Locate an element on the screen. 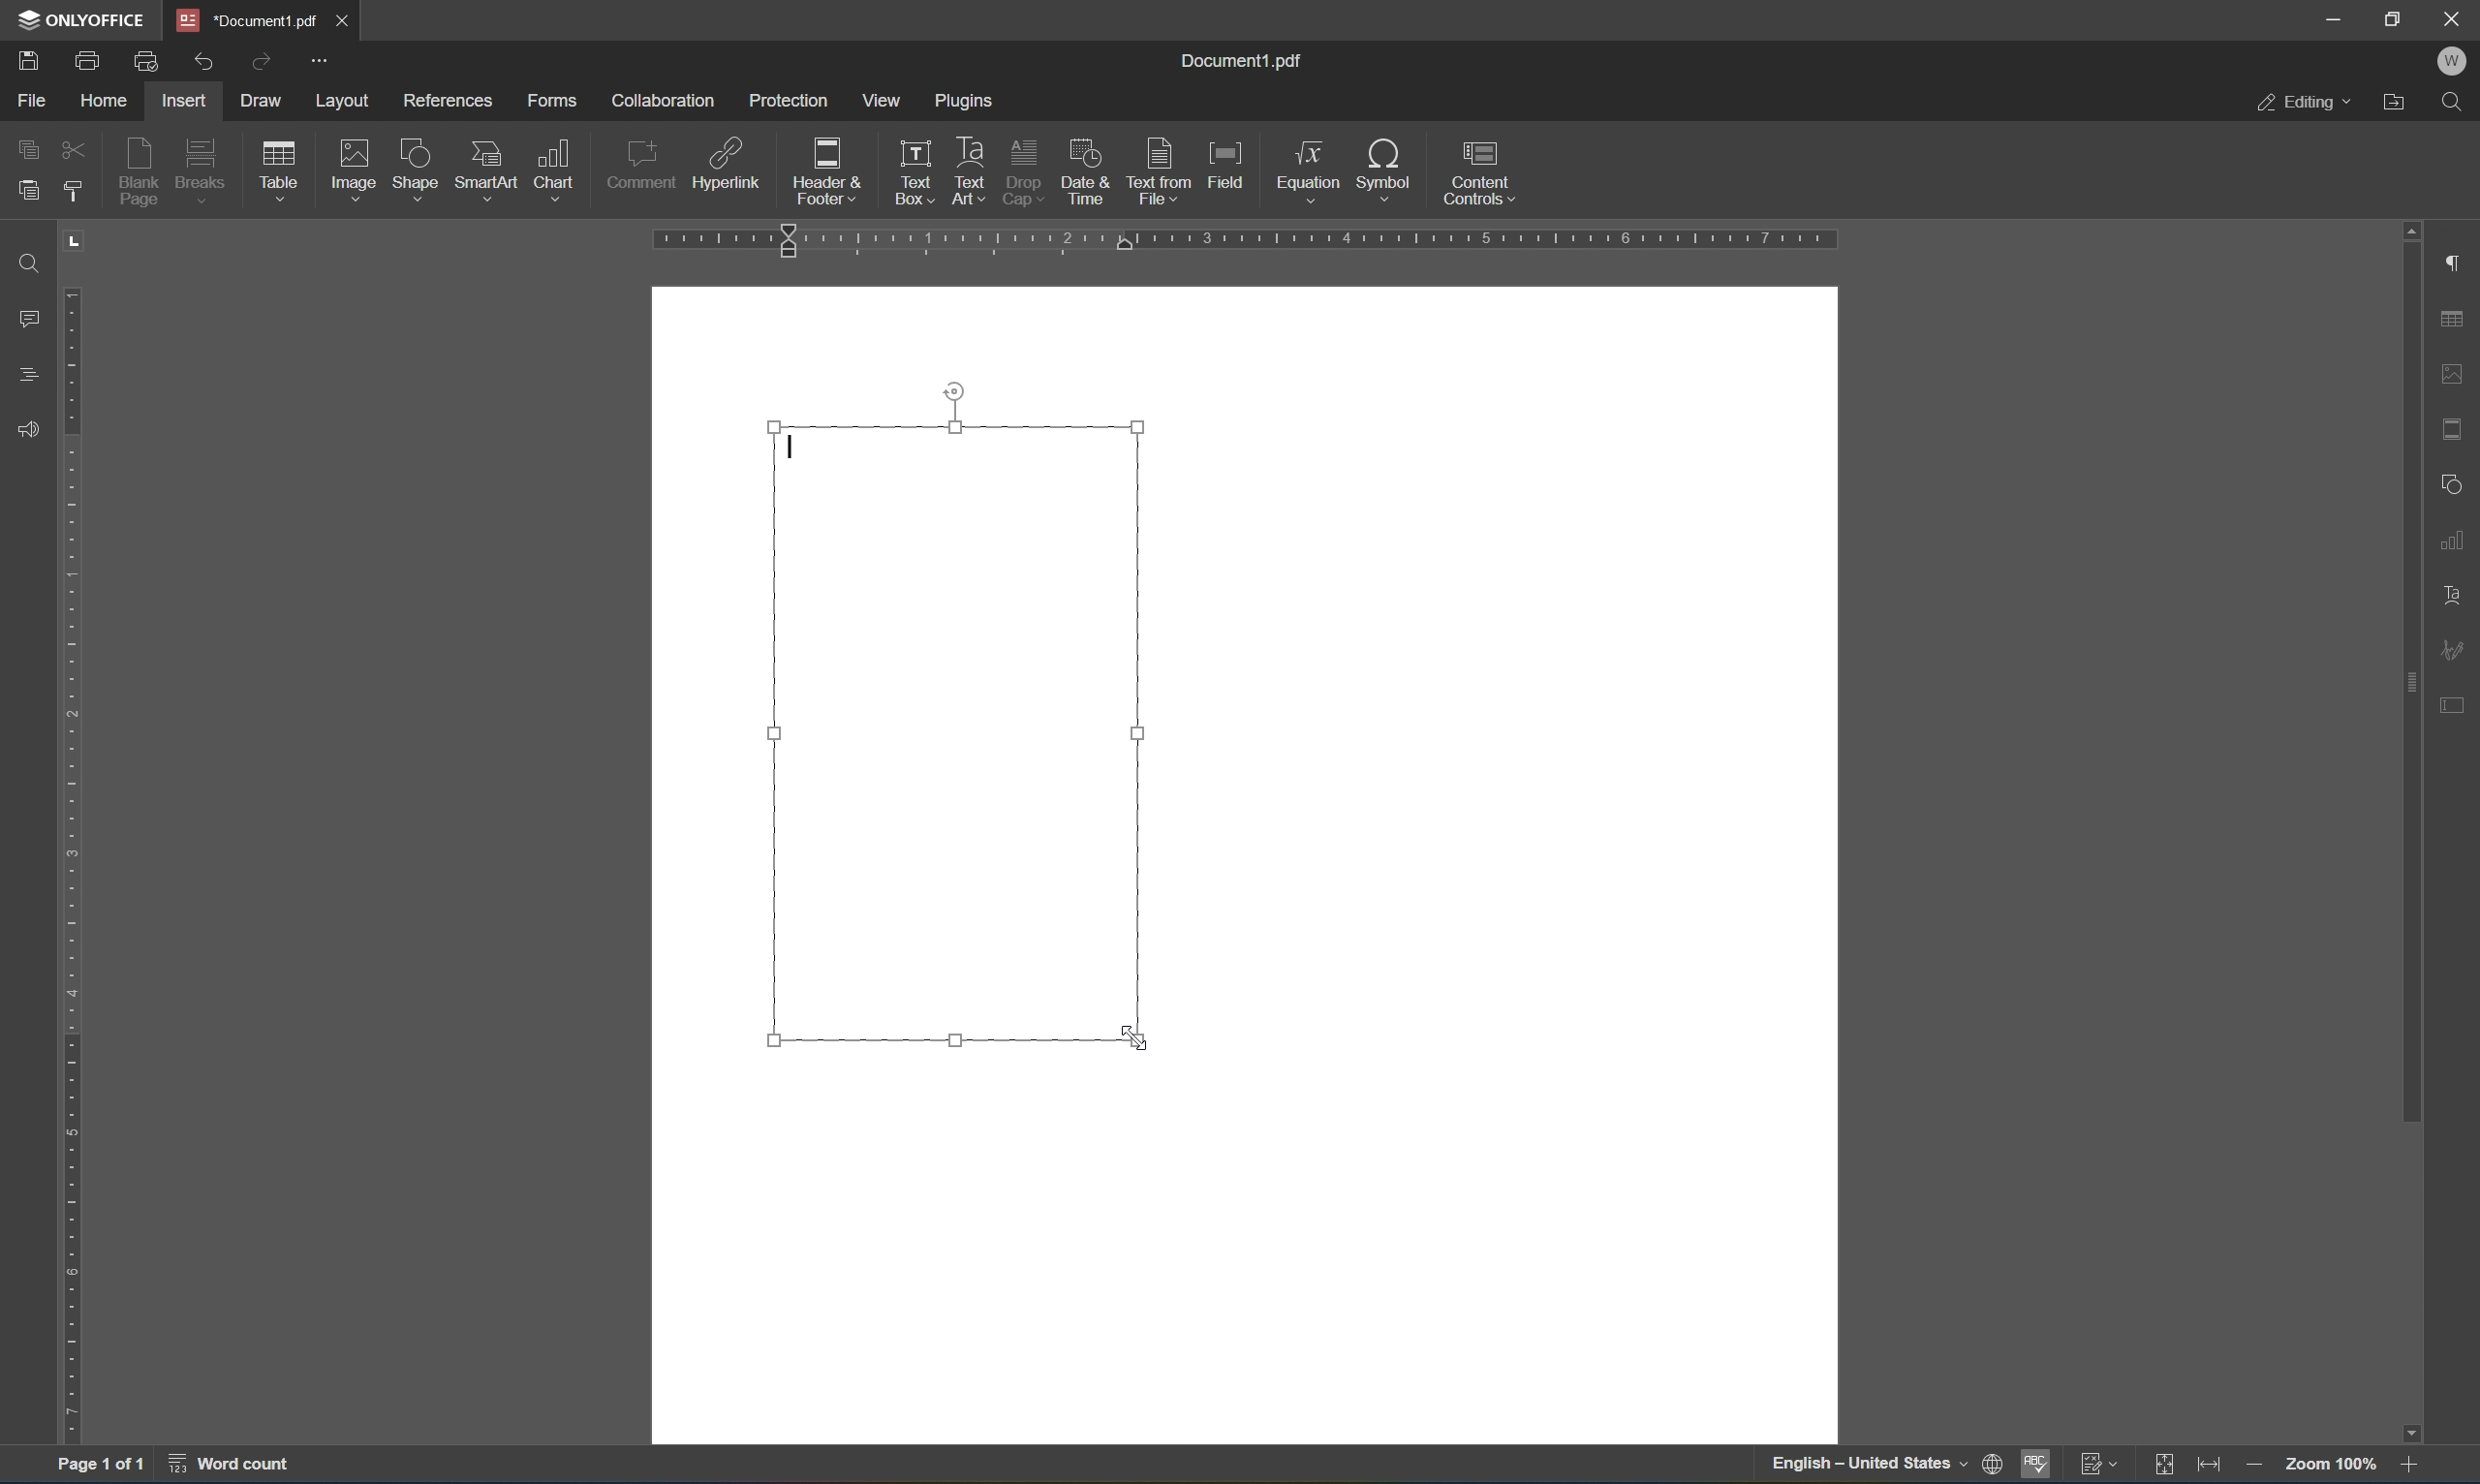 This screenshot has height=1484, width=2480. fit to page is located at coordinates (2164, 1466).